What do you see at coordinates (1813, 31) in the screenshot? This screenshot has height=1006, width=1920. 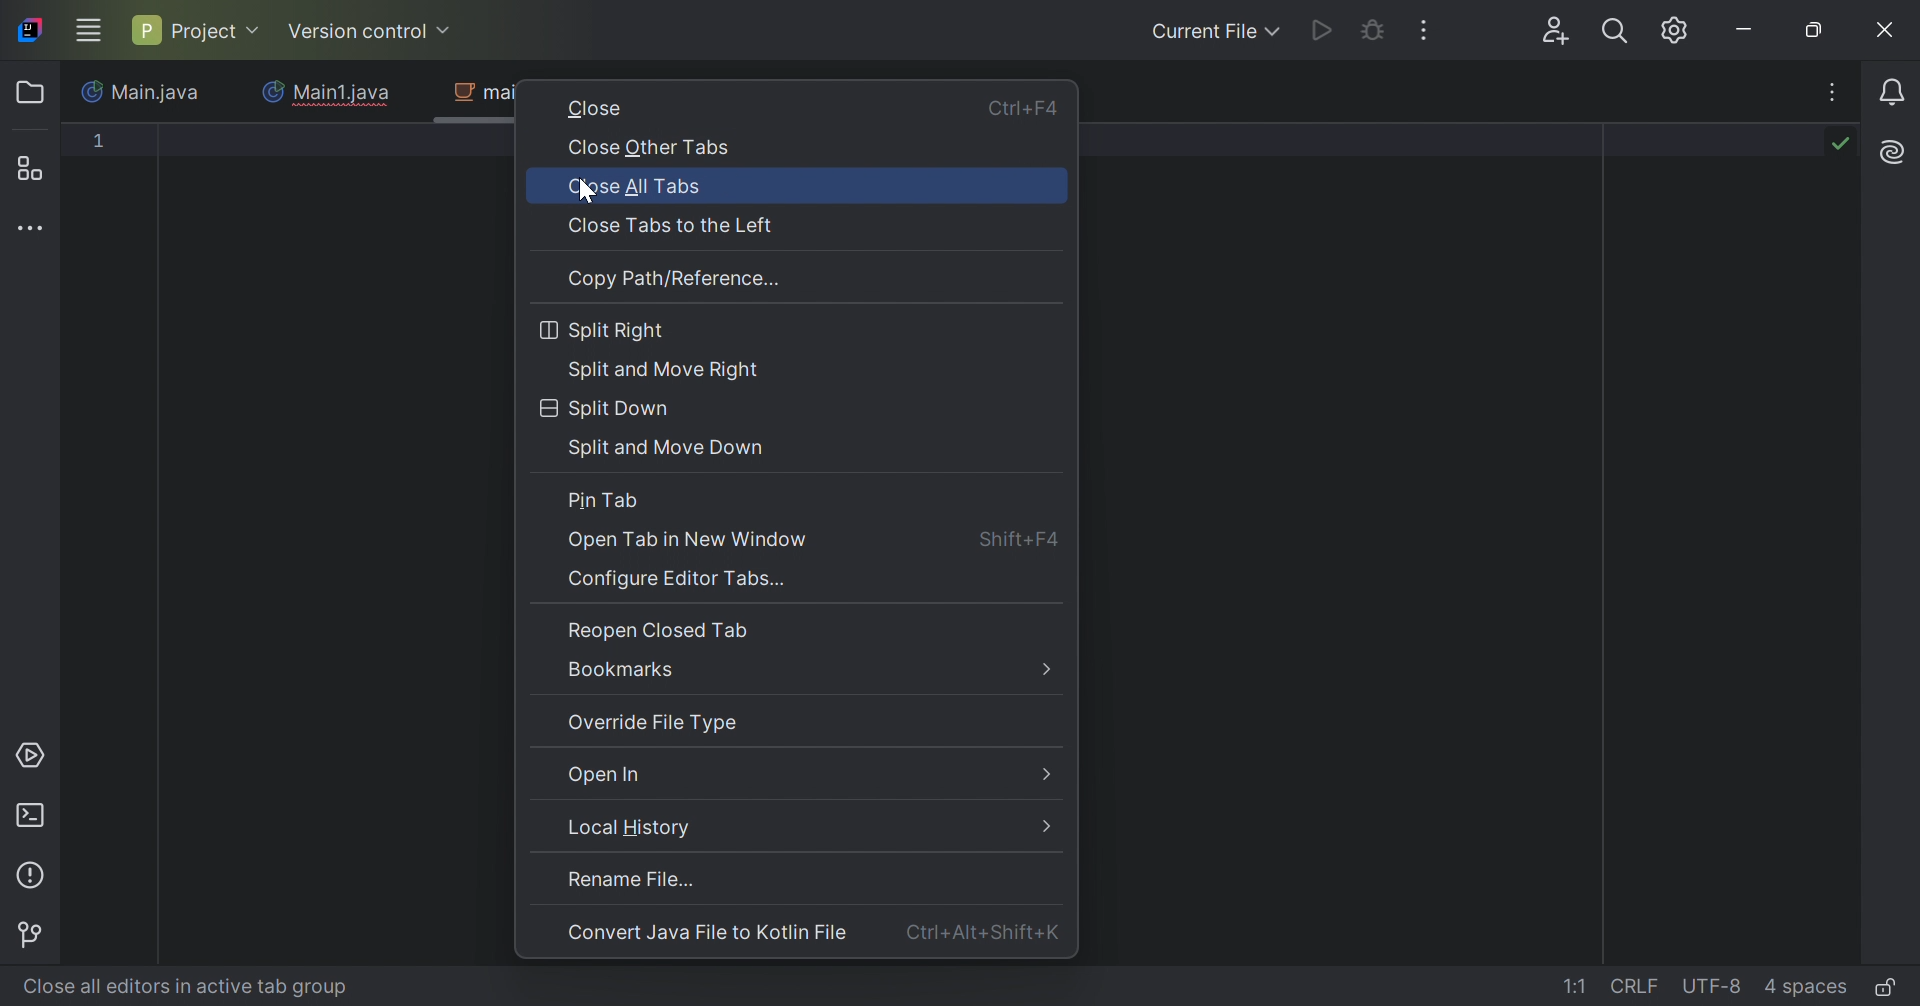 I see `Restore down` at bounding box center [1813, 31].